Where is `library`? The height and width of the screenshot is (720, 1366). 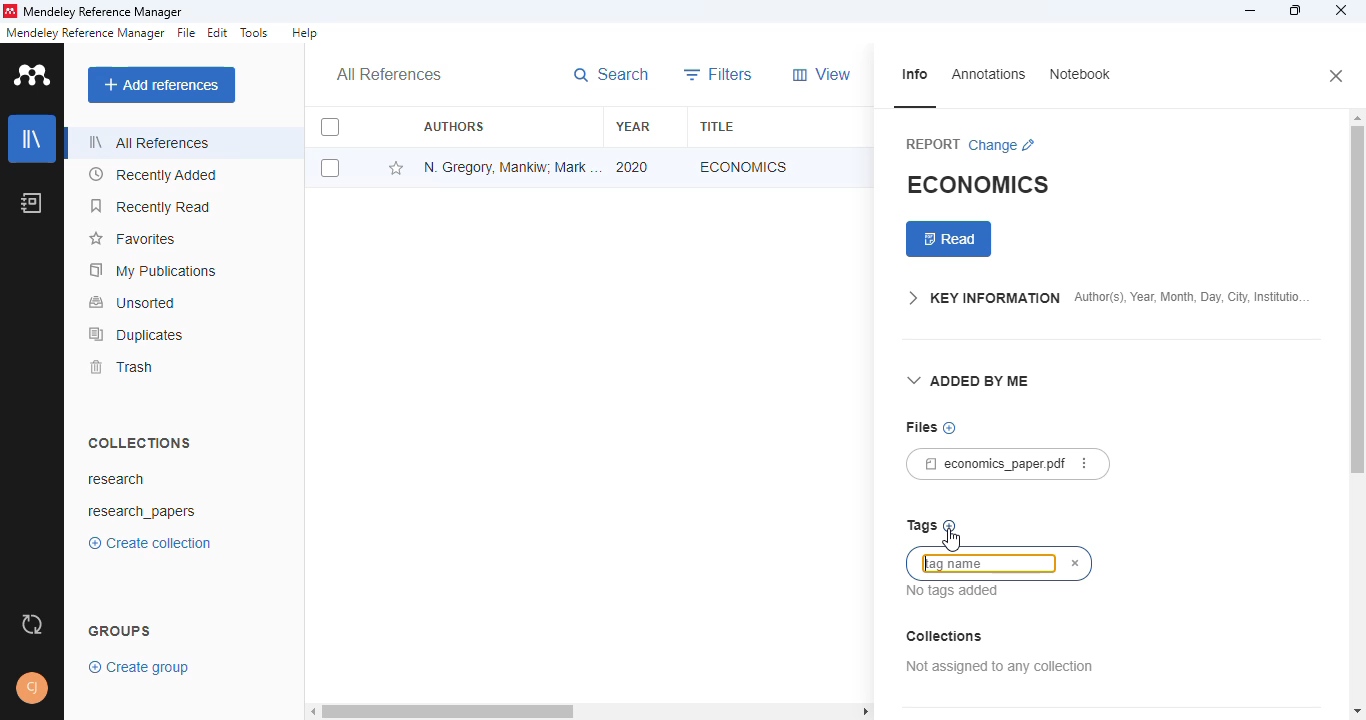
library is located at coordinates (32, 139).